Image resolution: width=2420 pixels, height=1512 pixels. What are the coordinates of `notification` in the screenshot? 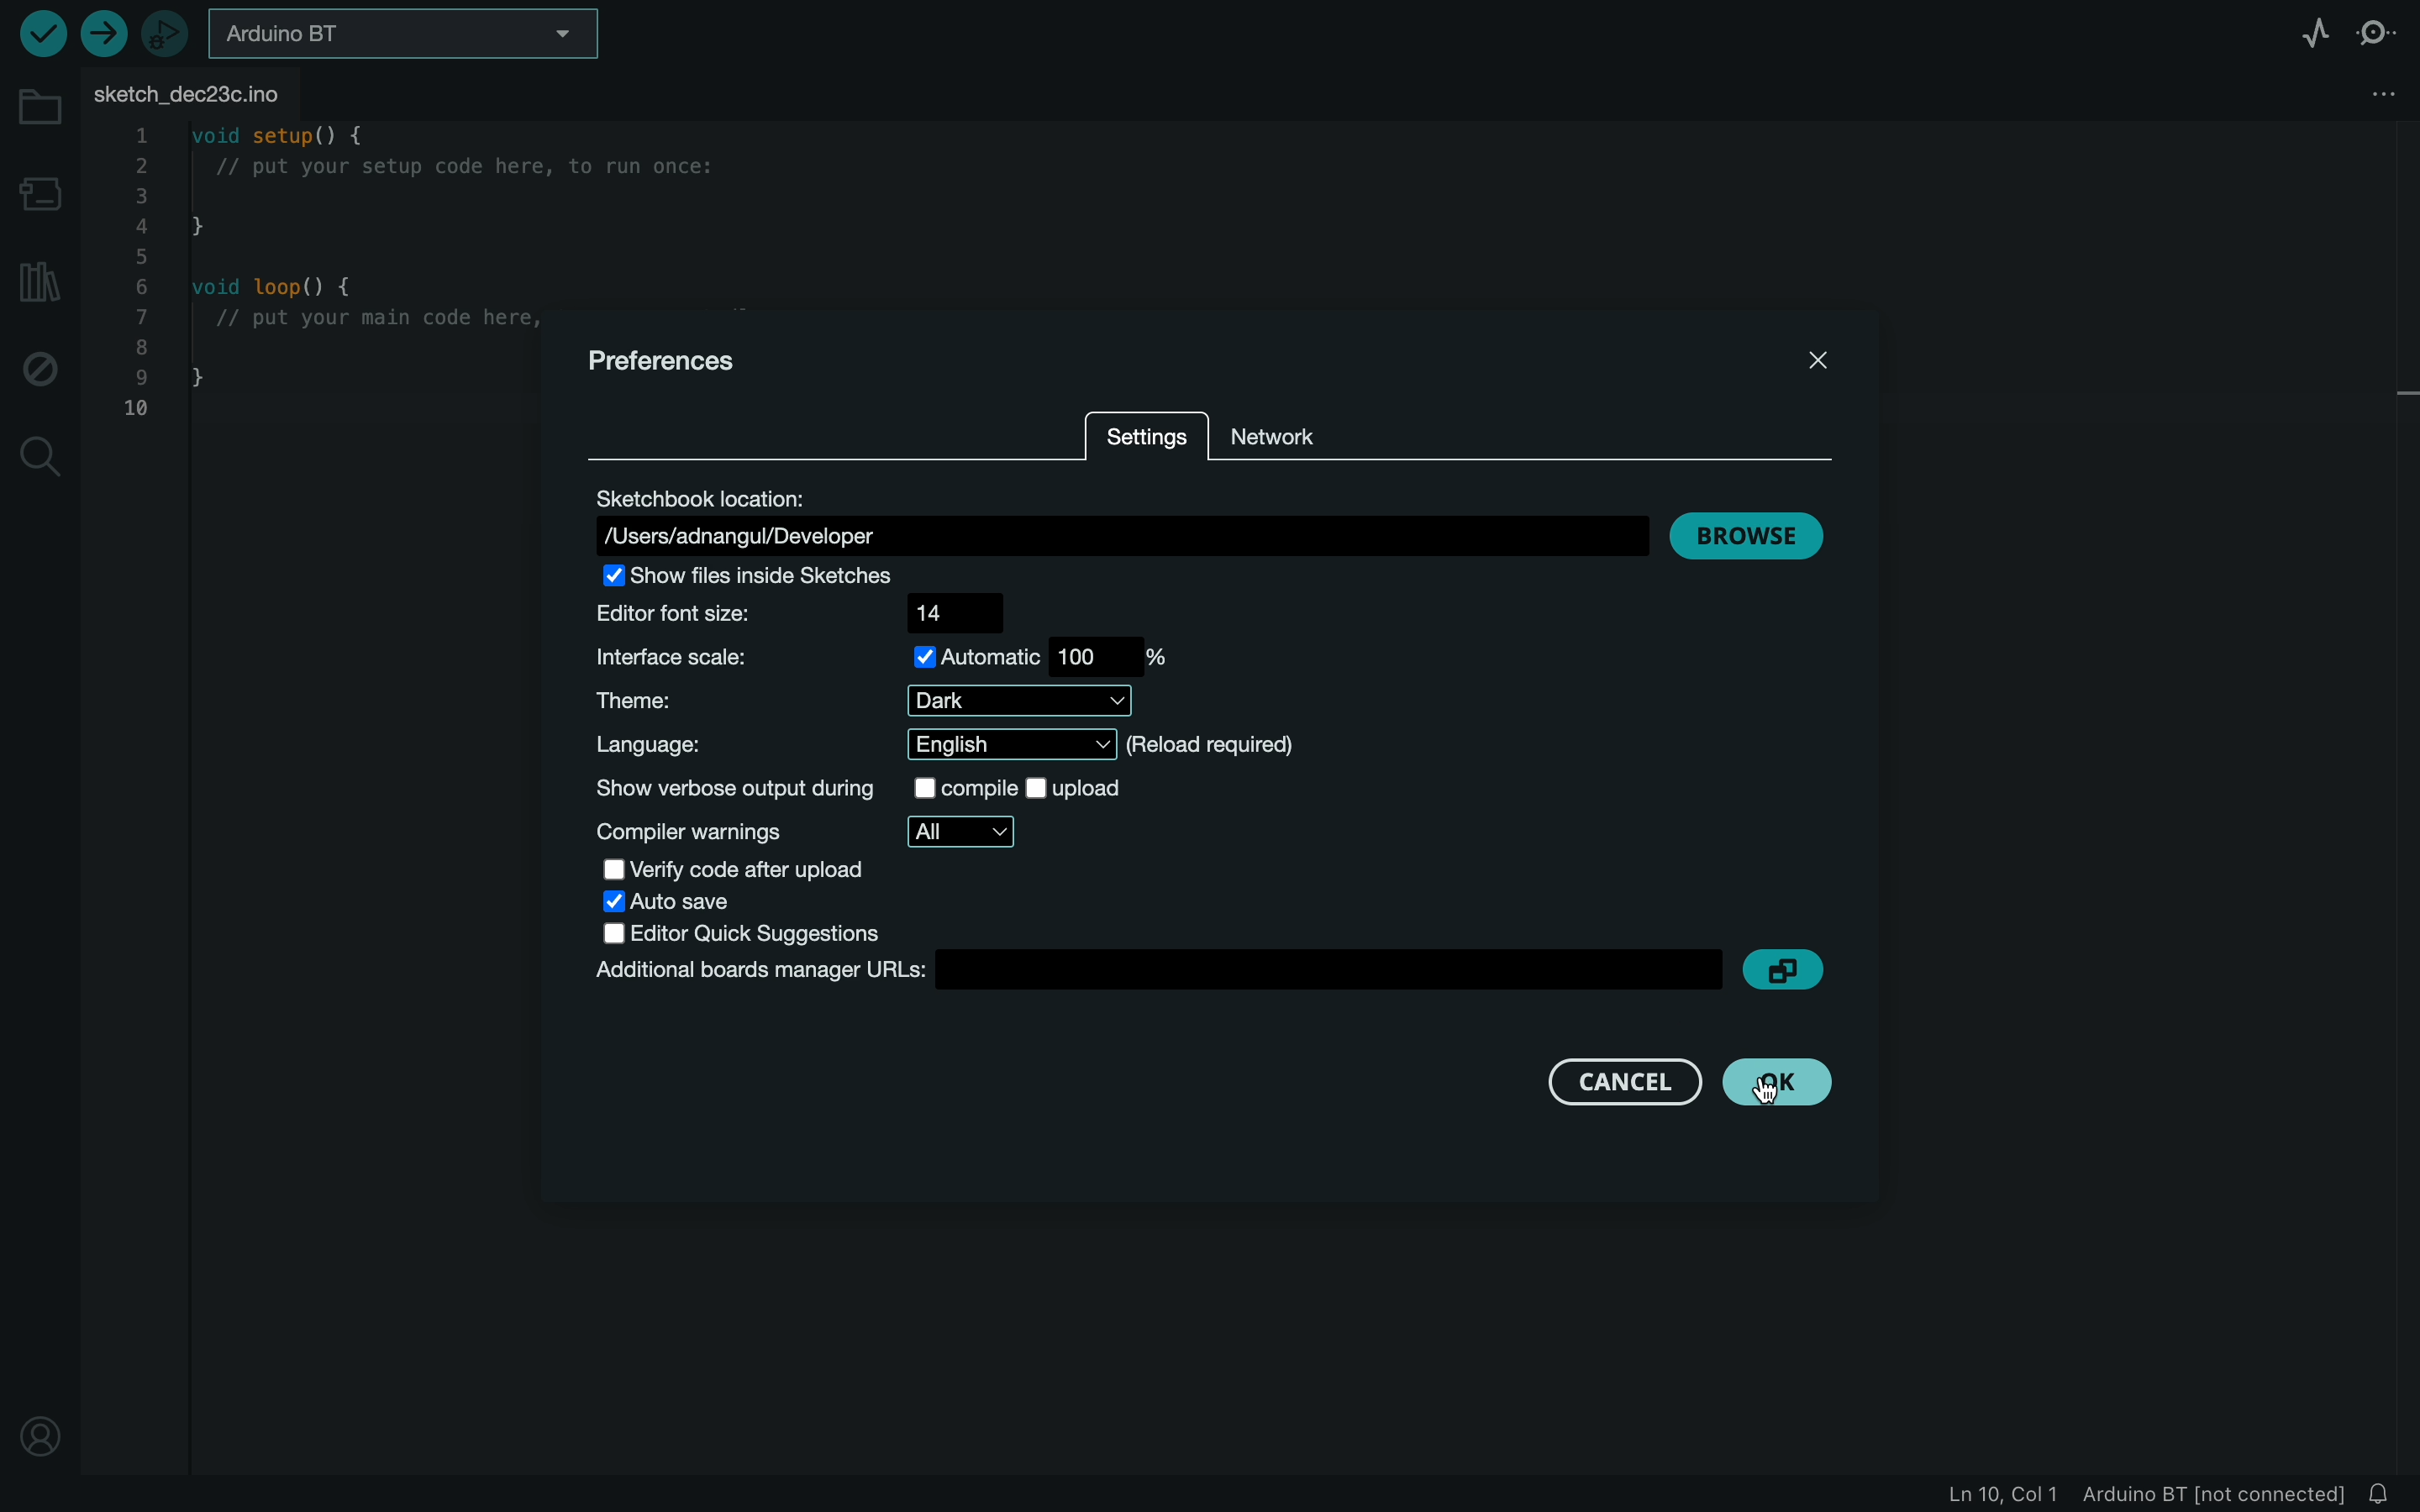 It's located at (2382, 1493).